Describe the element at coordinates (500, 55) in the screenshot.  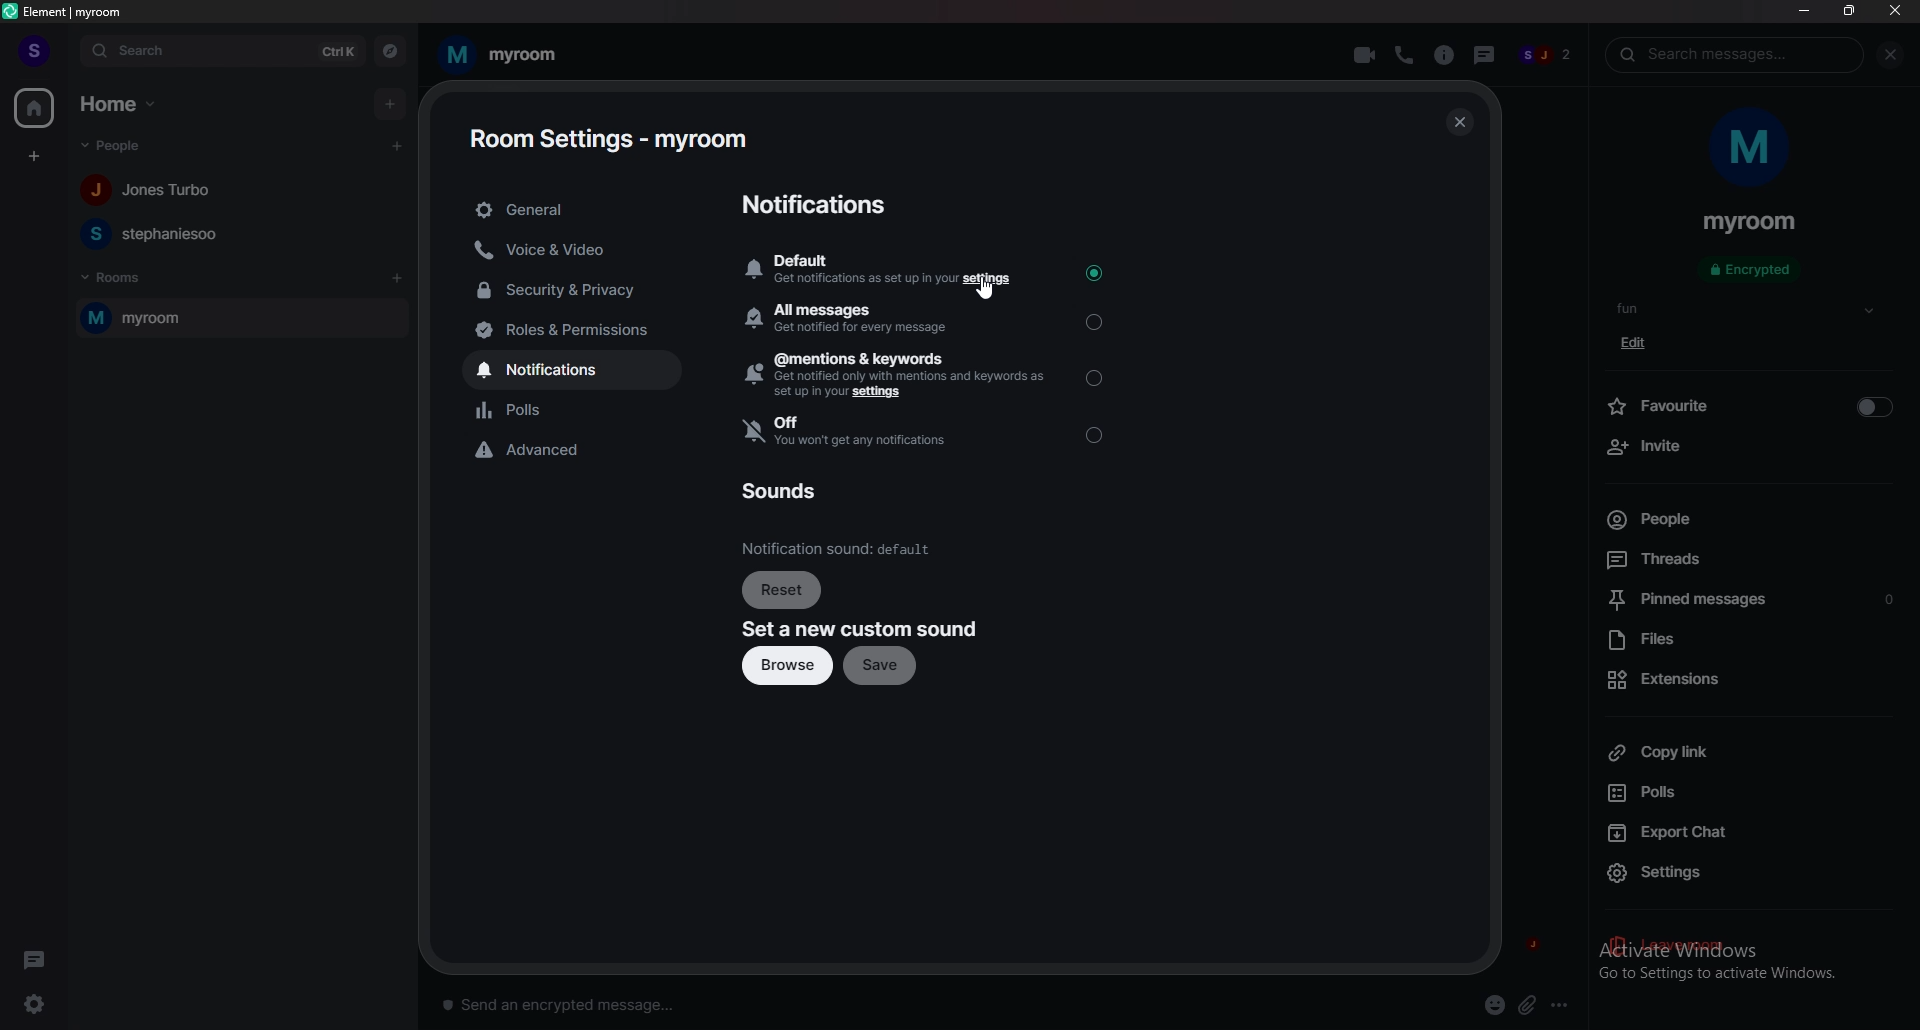
I see `room name` at that location.